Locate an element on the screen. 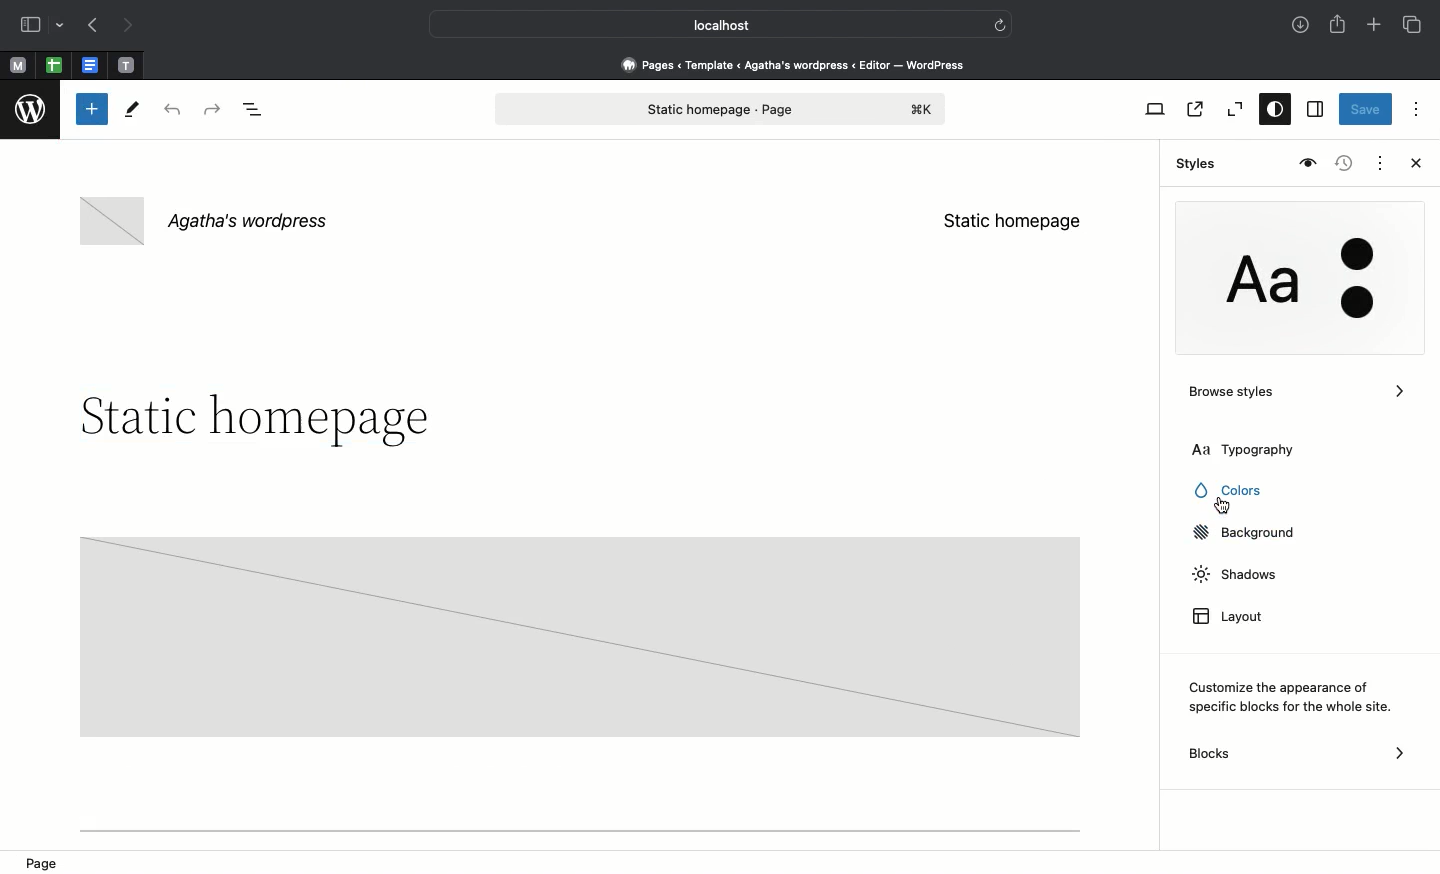  Styles is located at coordinates (1192, 164).